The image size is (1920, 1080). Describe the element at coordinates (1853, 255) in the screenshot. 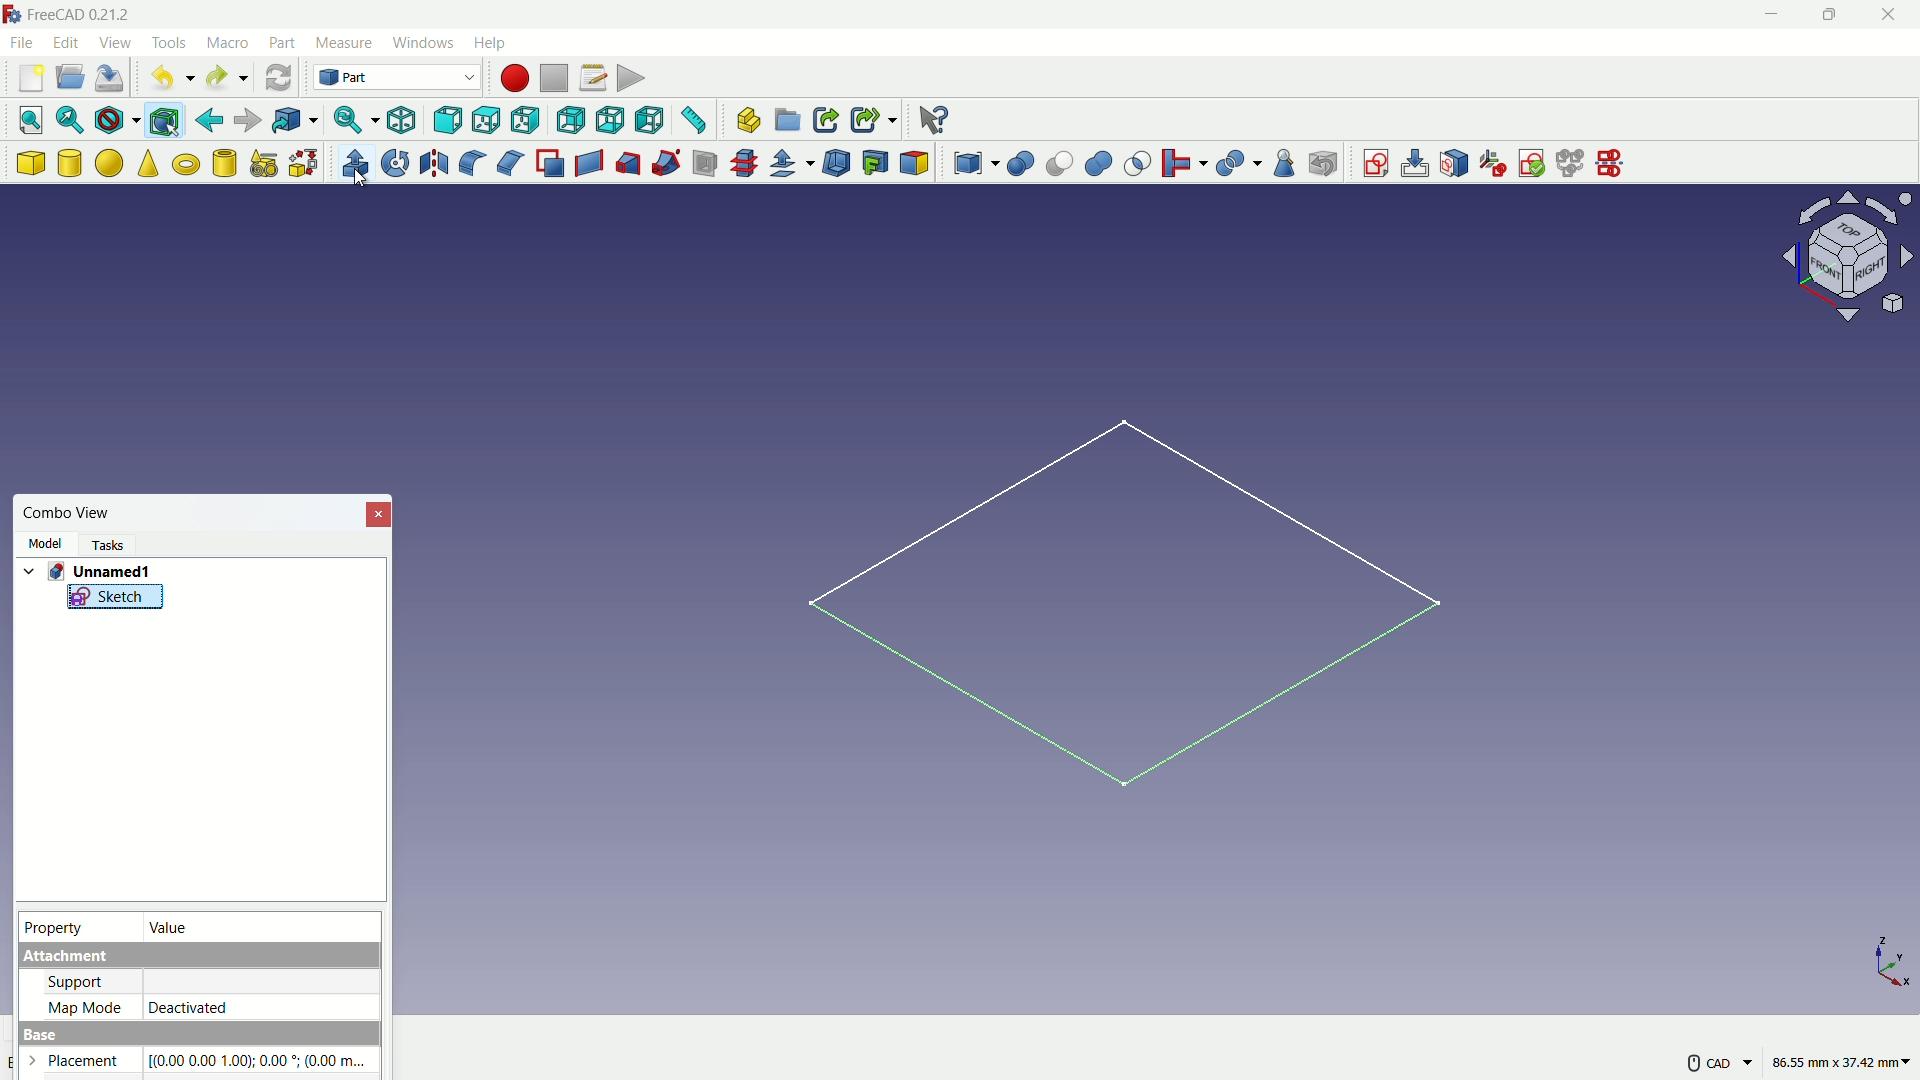

I see `rotate direction` at that location.